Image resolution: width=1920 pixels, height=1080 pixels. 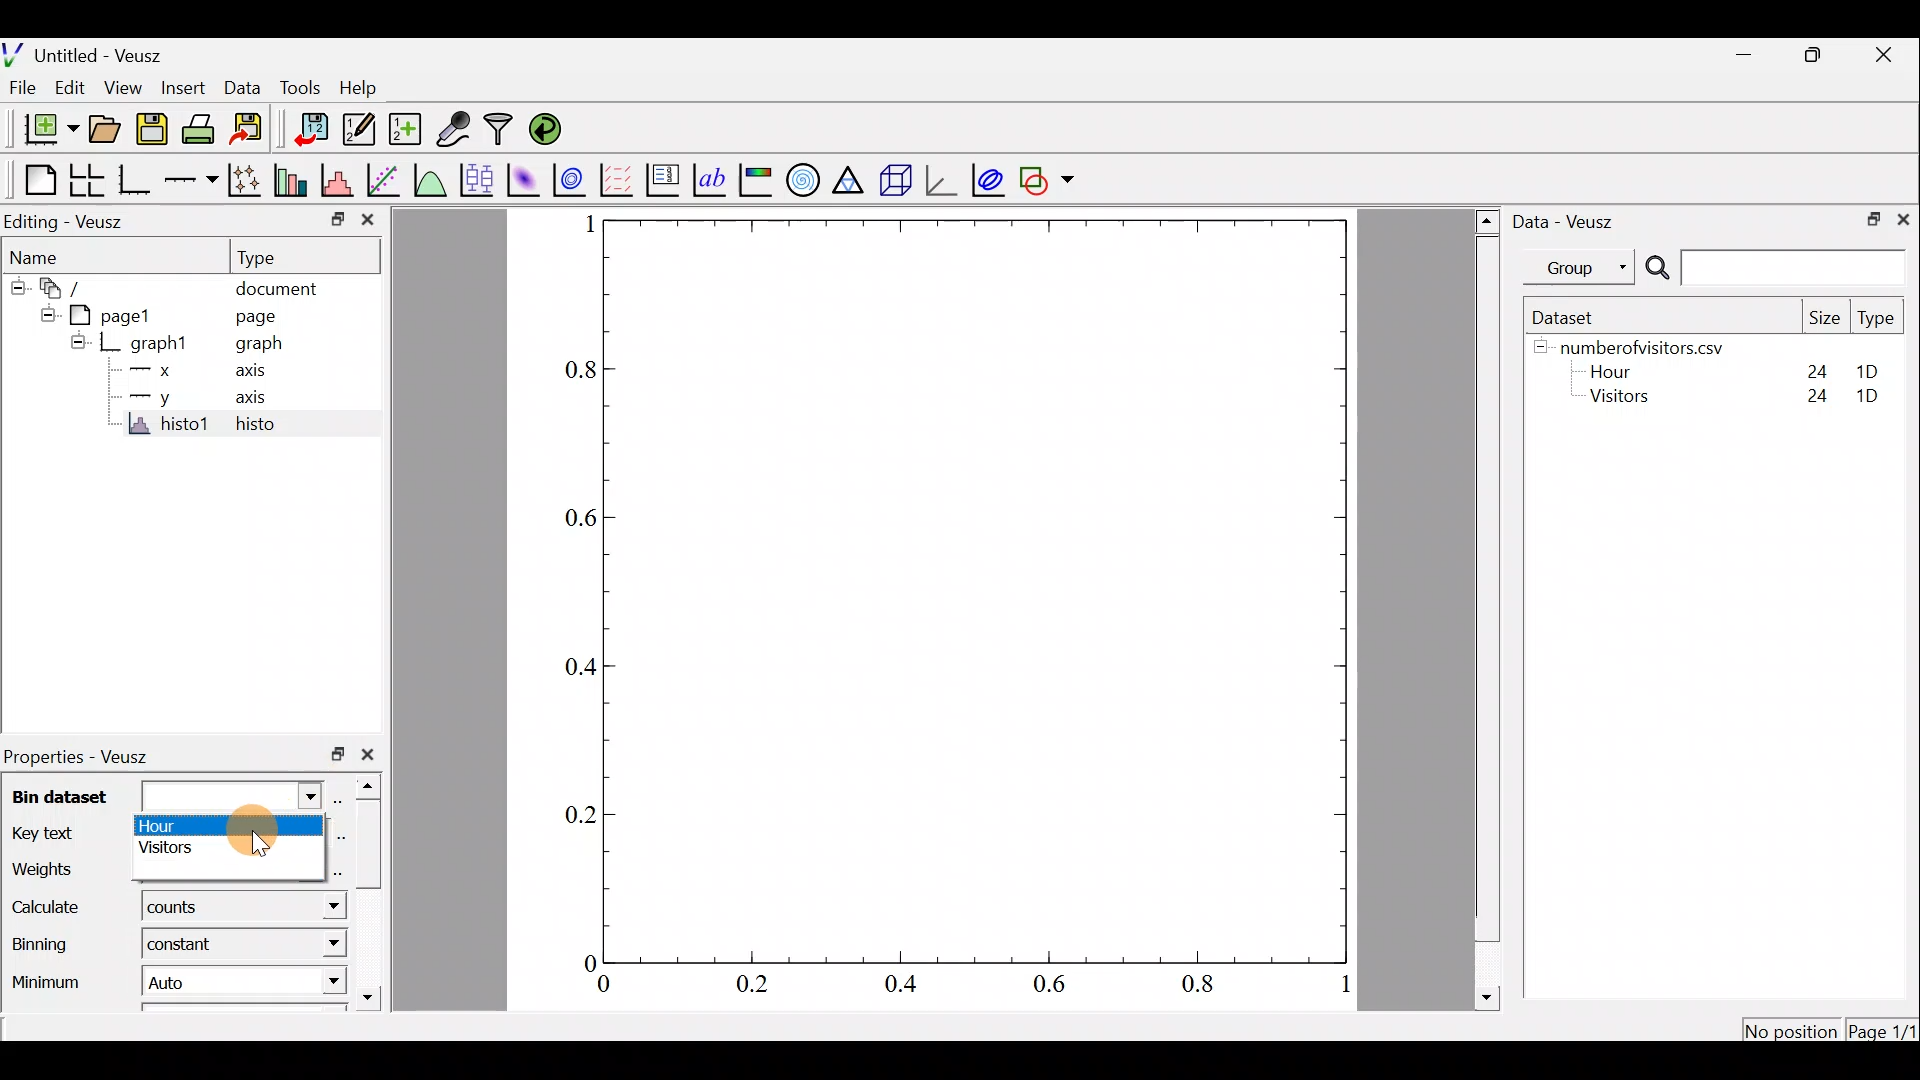 I want to click on close, so click(x=368, y=758).